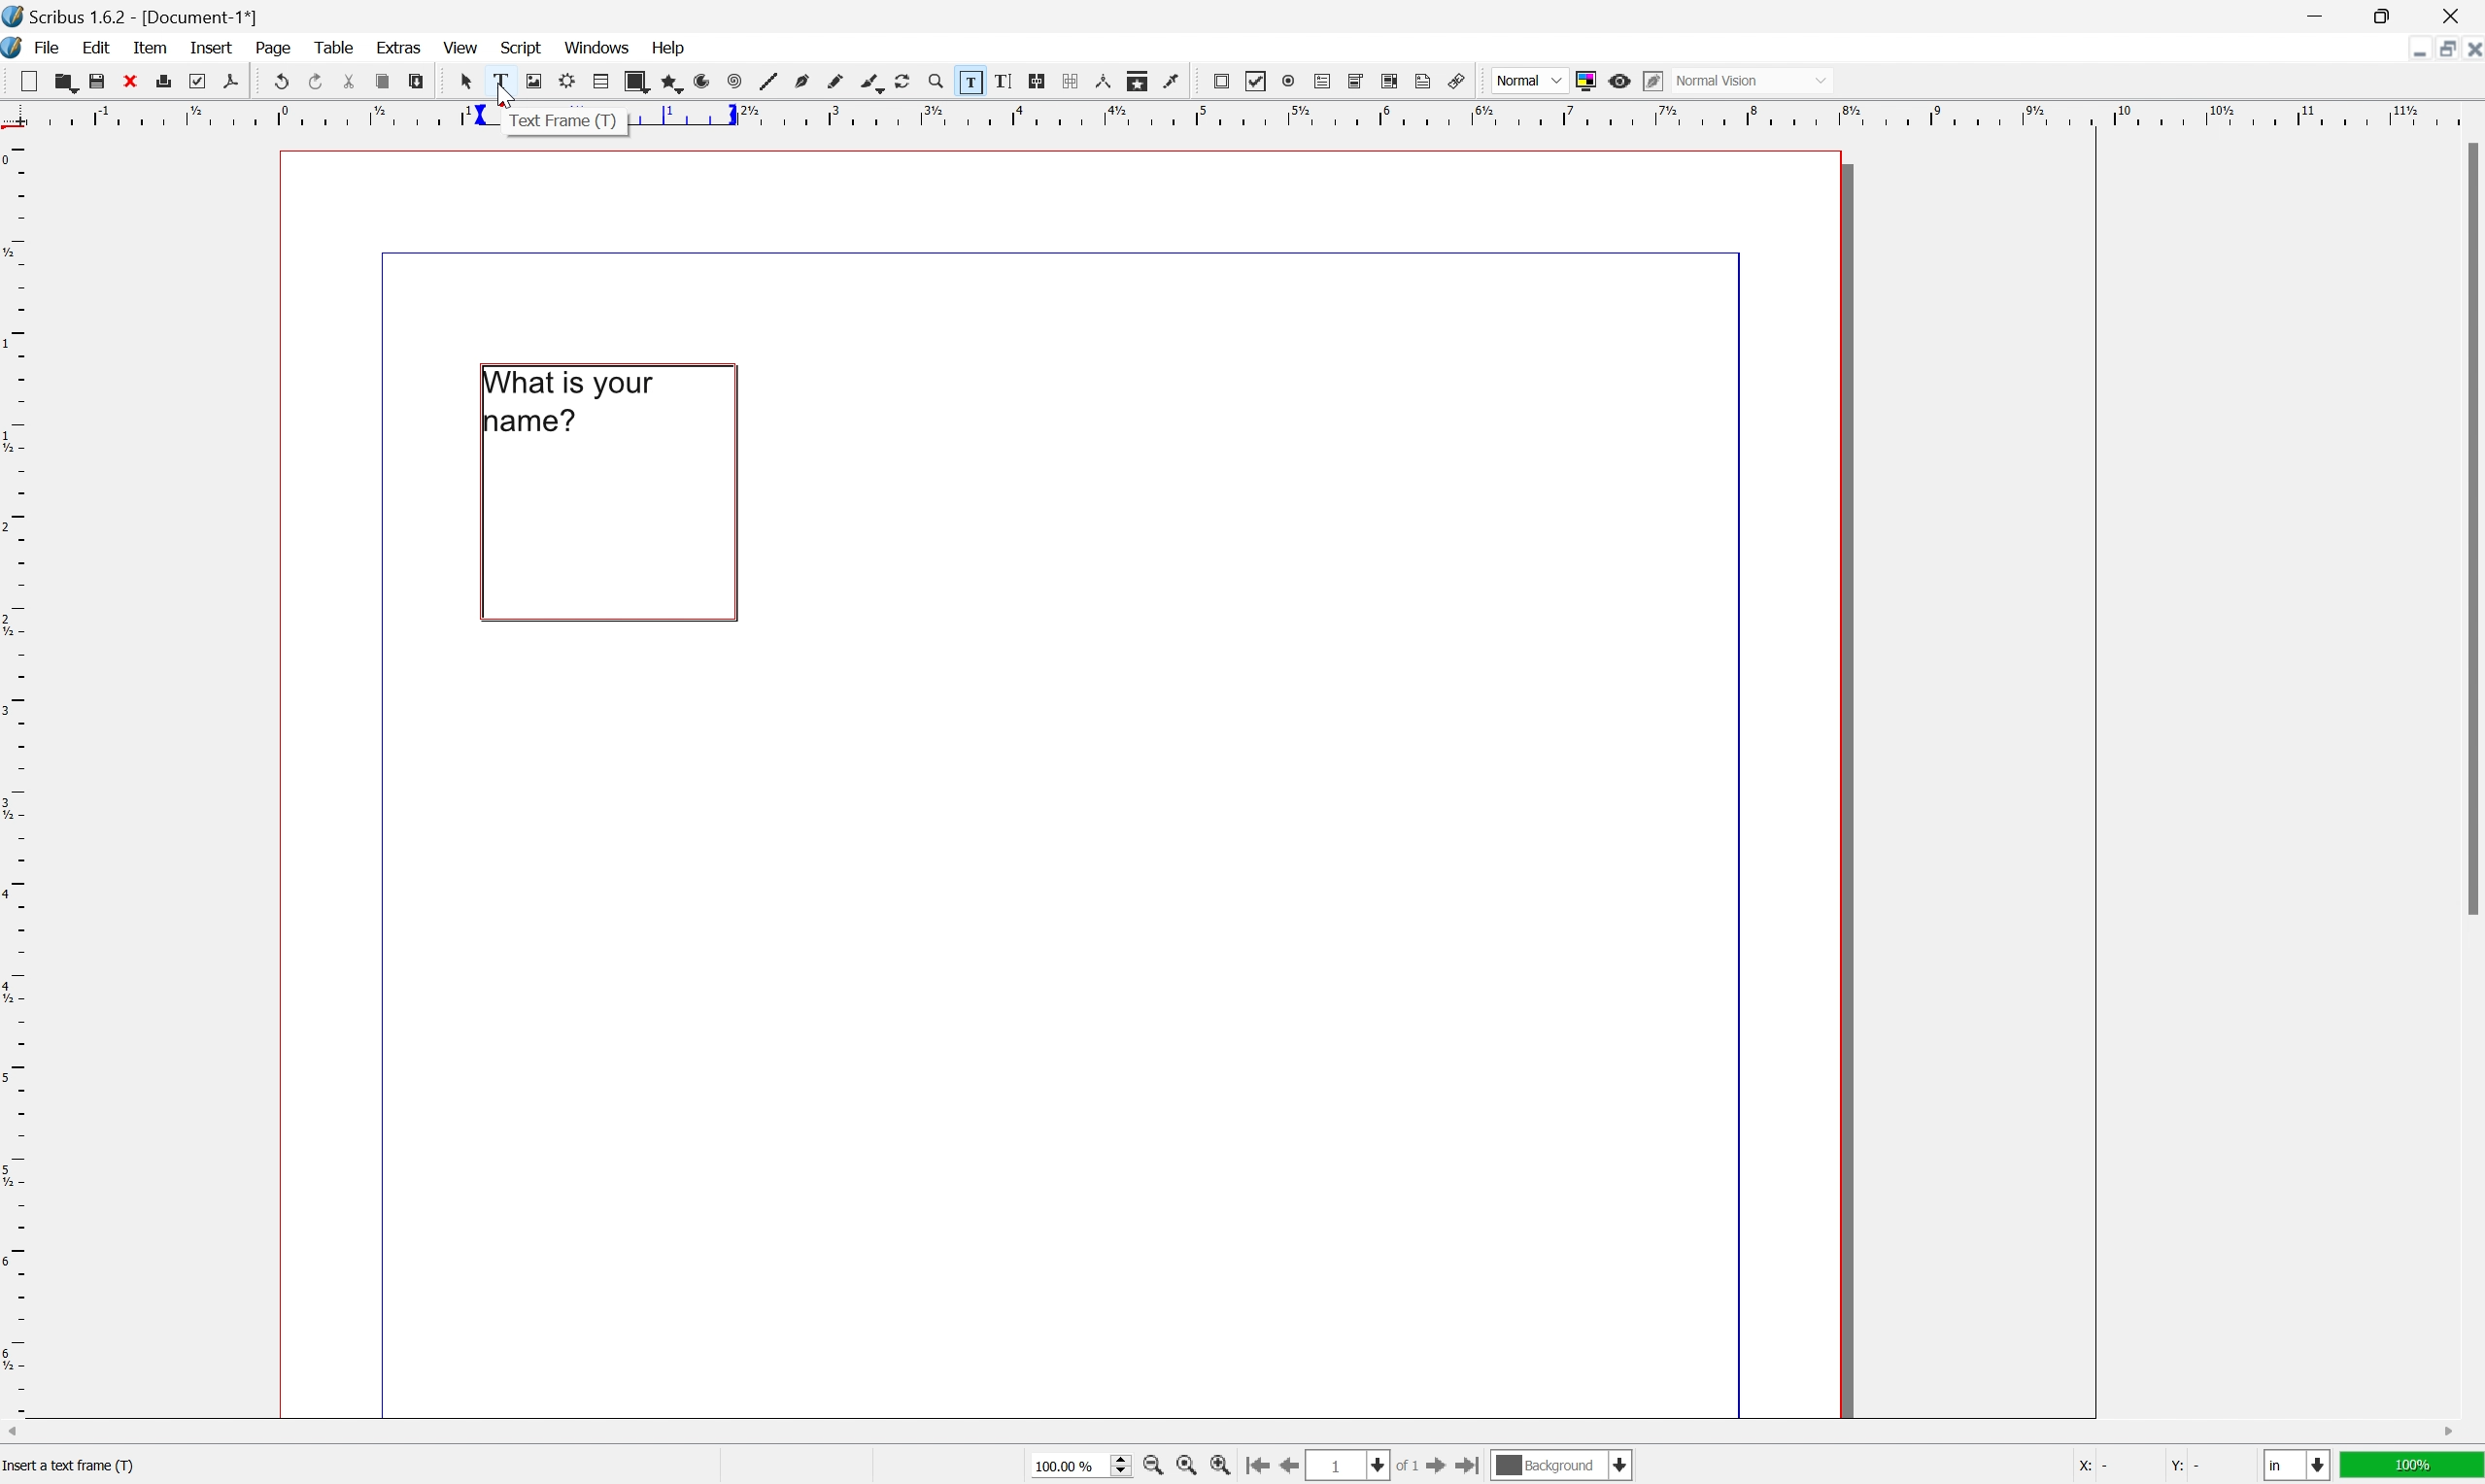  What do you see at coordinates (1446, 1469) in the screenshot?
I see `go to next` at bounding box center [1446, 1469].